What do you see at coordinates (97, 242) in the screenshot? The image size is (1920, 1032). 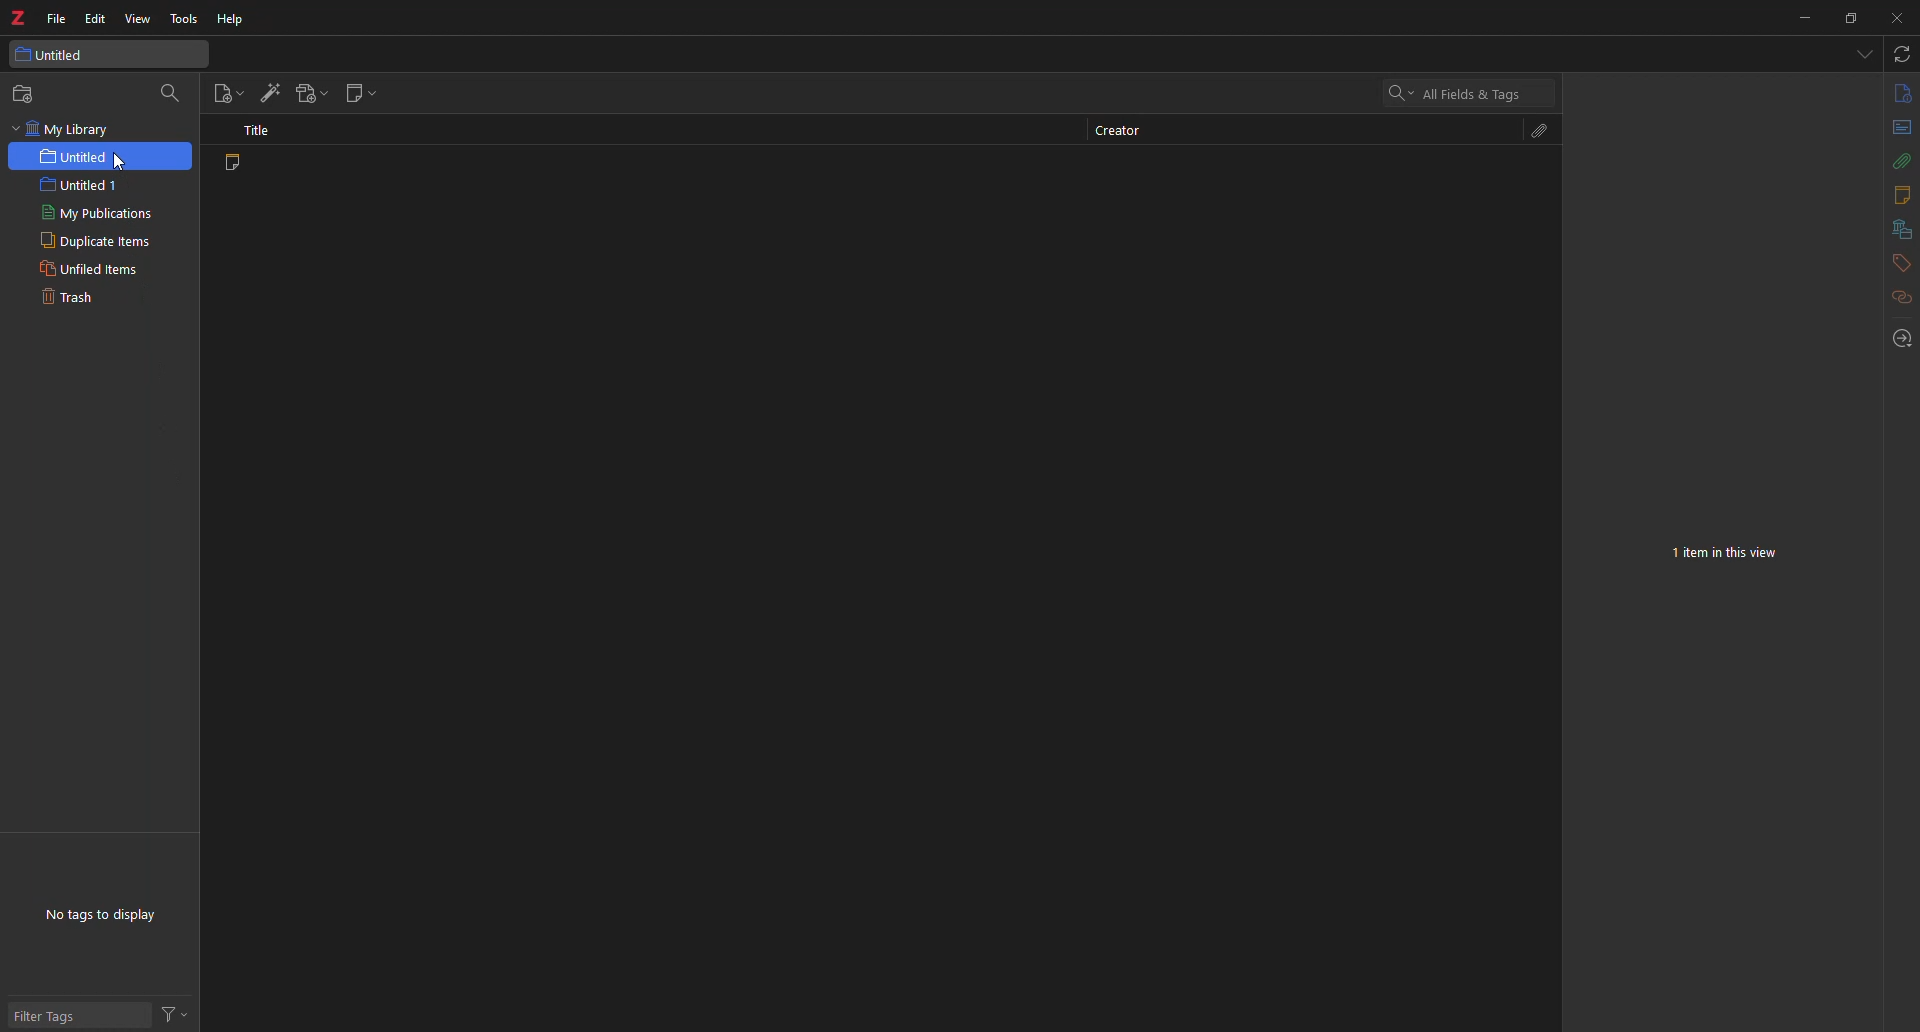 I see `duplicate items` at bounding box center [97, 242].